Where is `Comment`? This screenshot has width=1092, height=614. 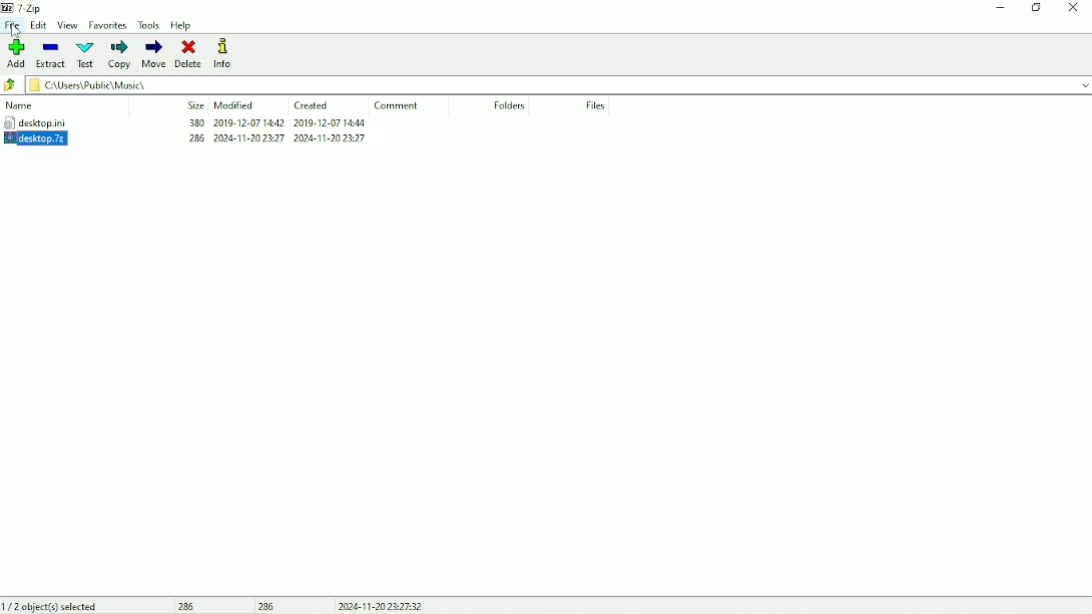 Comment is located at coordinates (398, 105).